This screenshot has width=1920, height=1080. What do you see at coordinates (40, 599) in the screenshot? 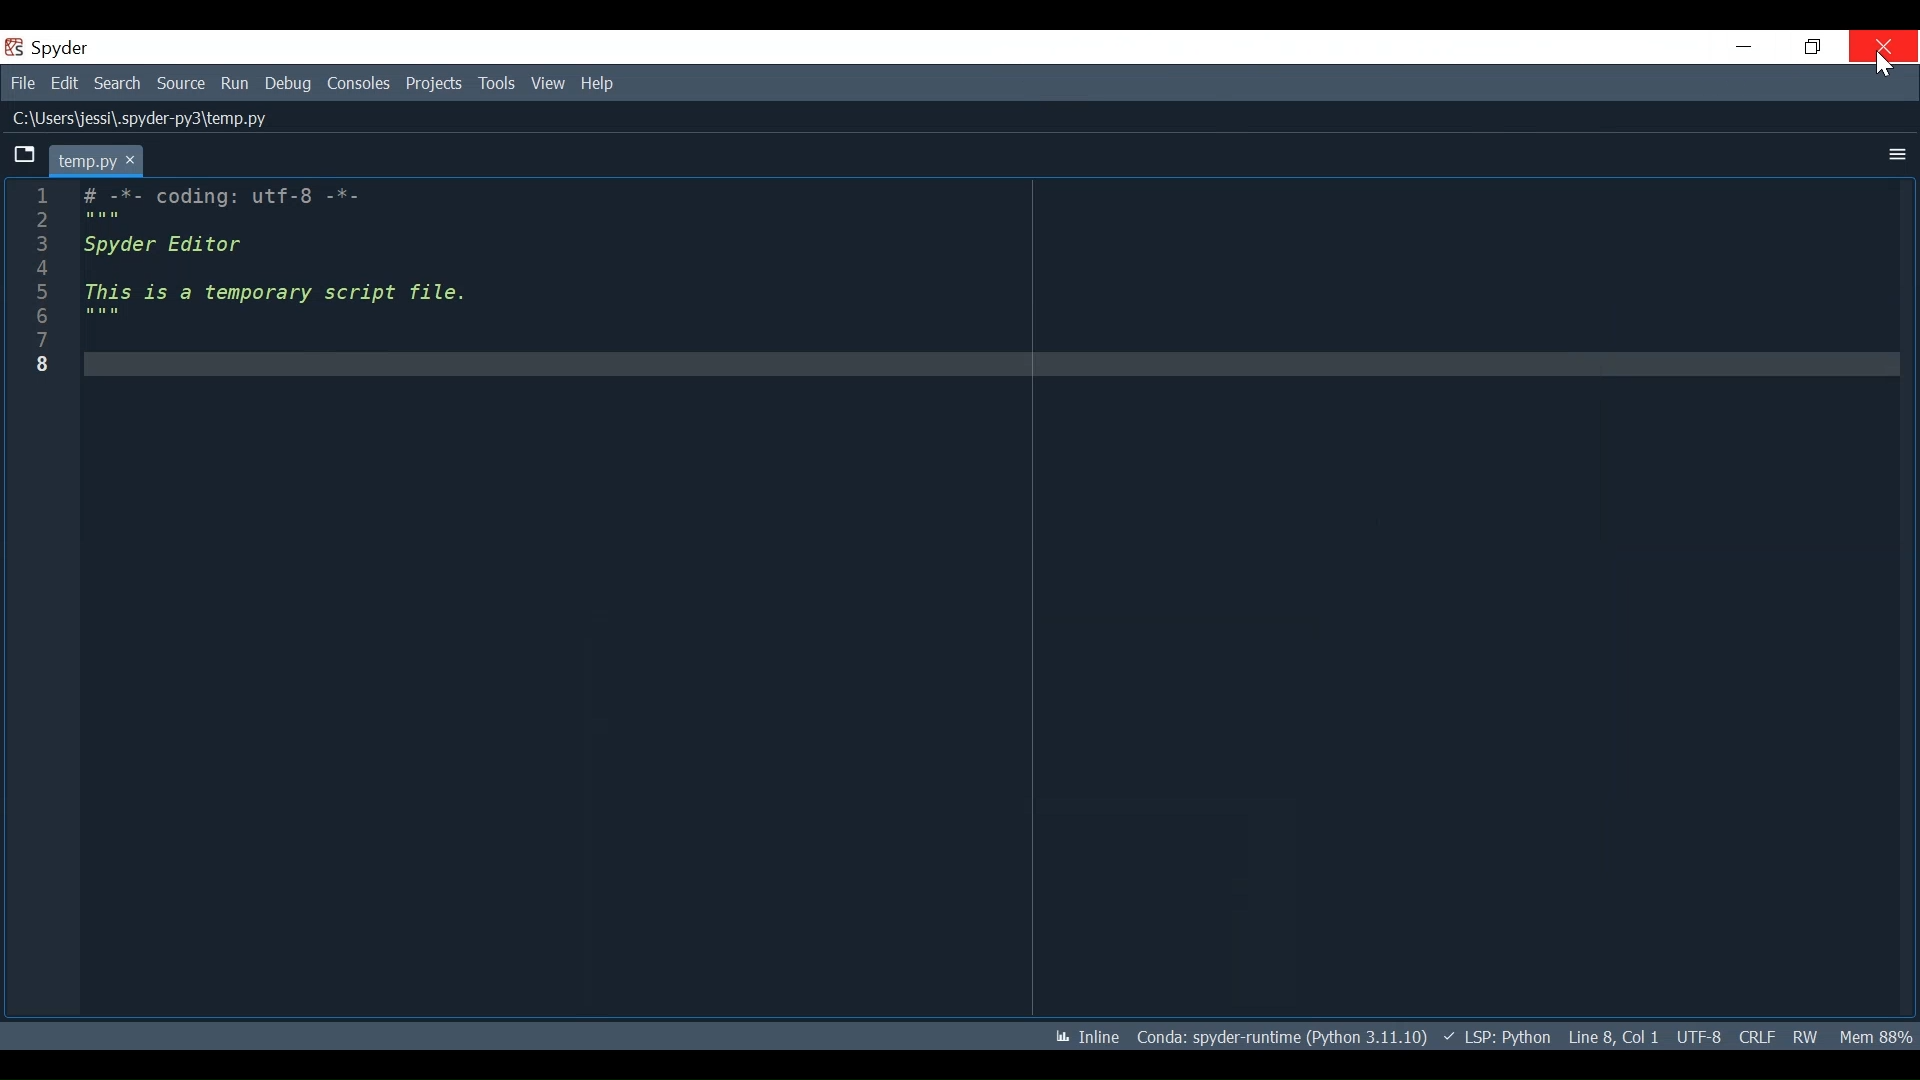
I see `Line column` at bounding box center [40, 599].